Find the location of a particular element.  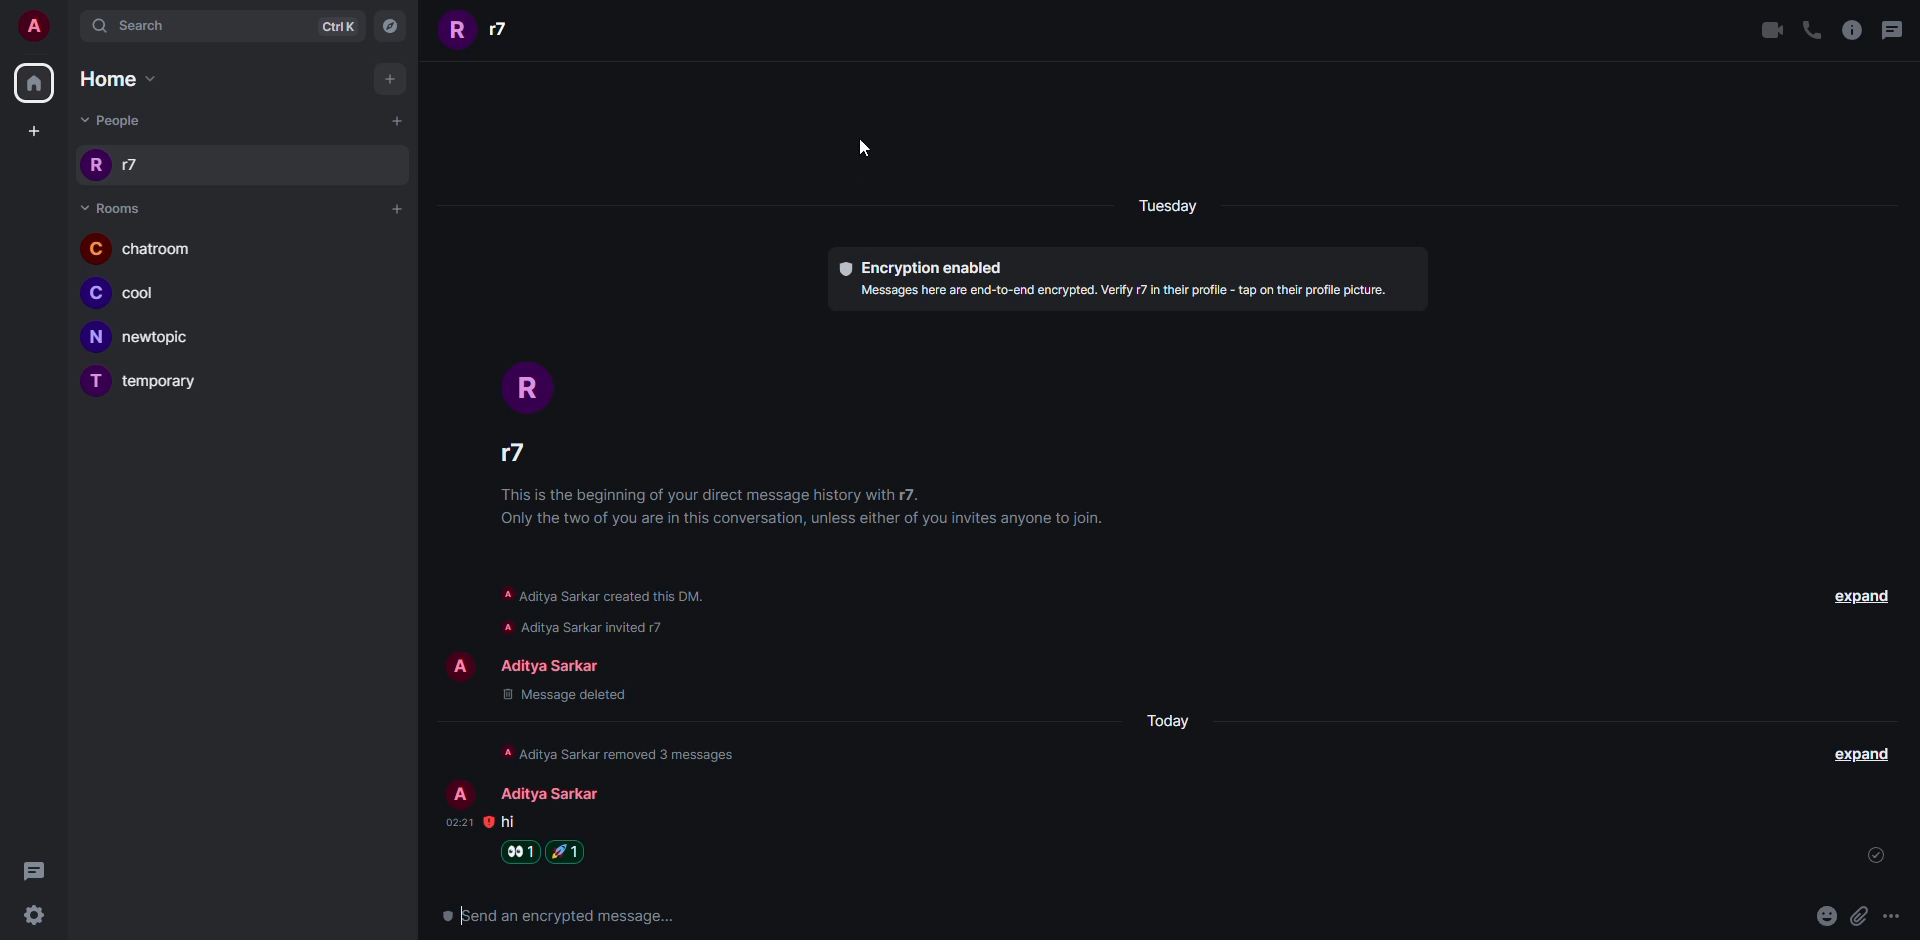

info is located at coordinates (627, 752).